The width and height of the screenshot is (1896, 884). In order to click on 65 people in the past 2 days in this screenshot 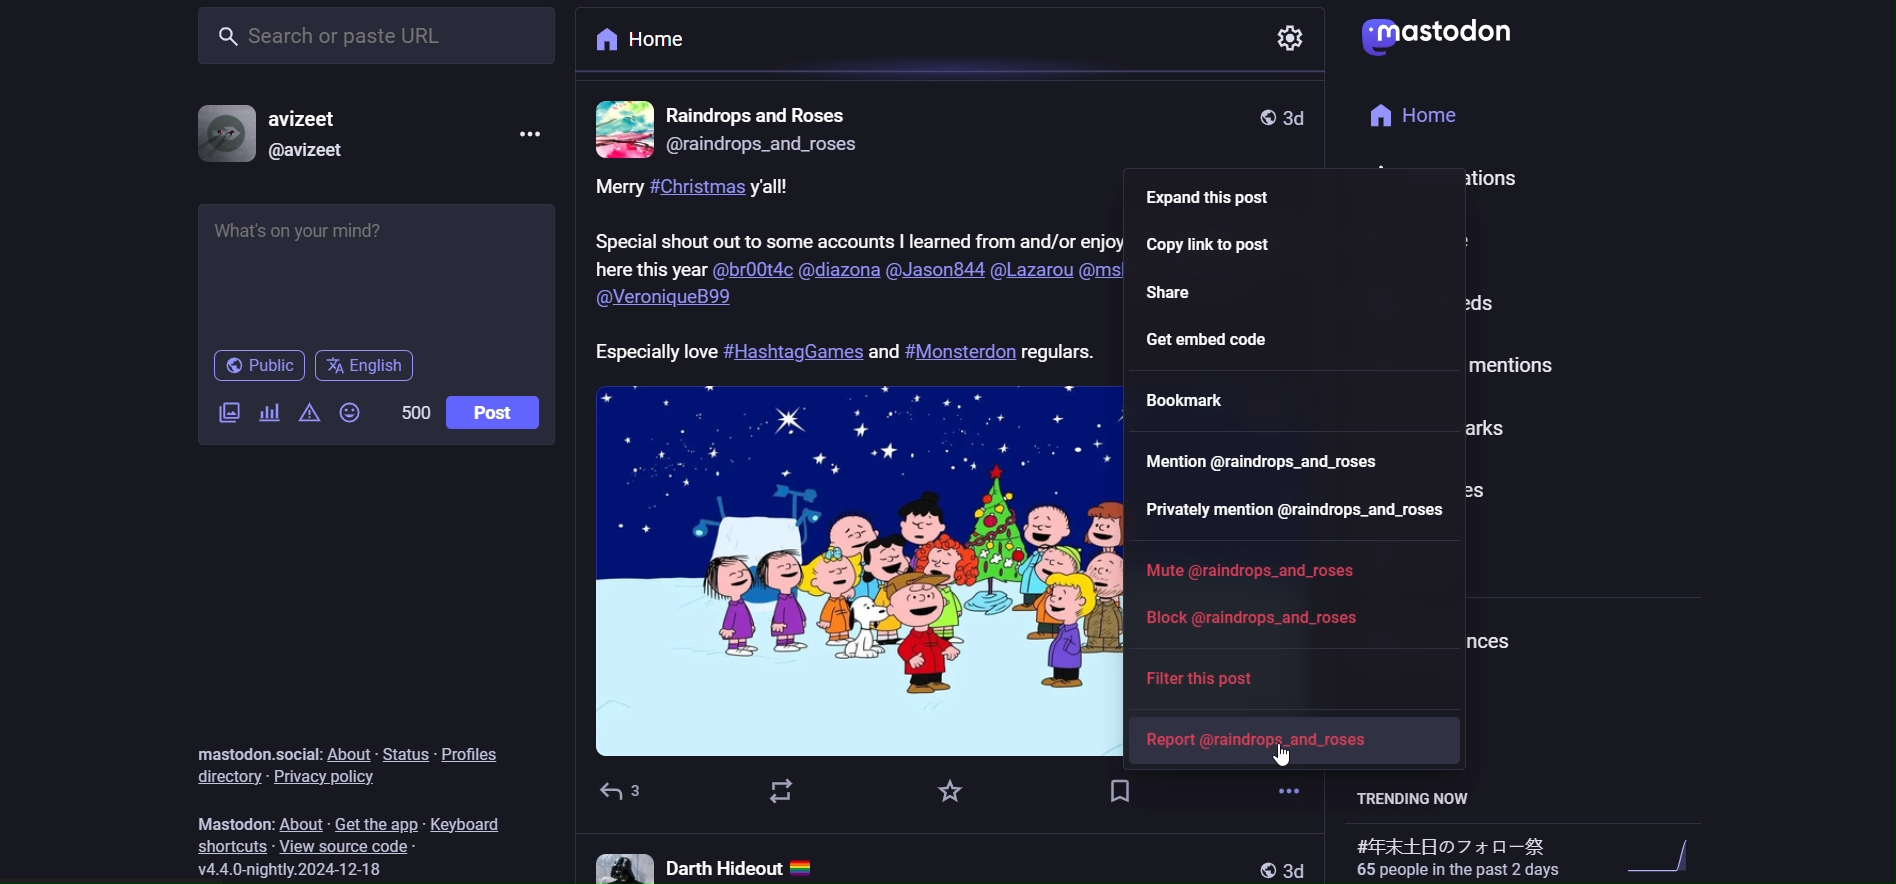, I will do `click(1455, 855)`.